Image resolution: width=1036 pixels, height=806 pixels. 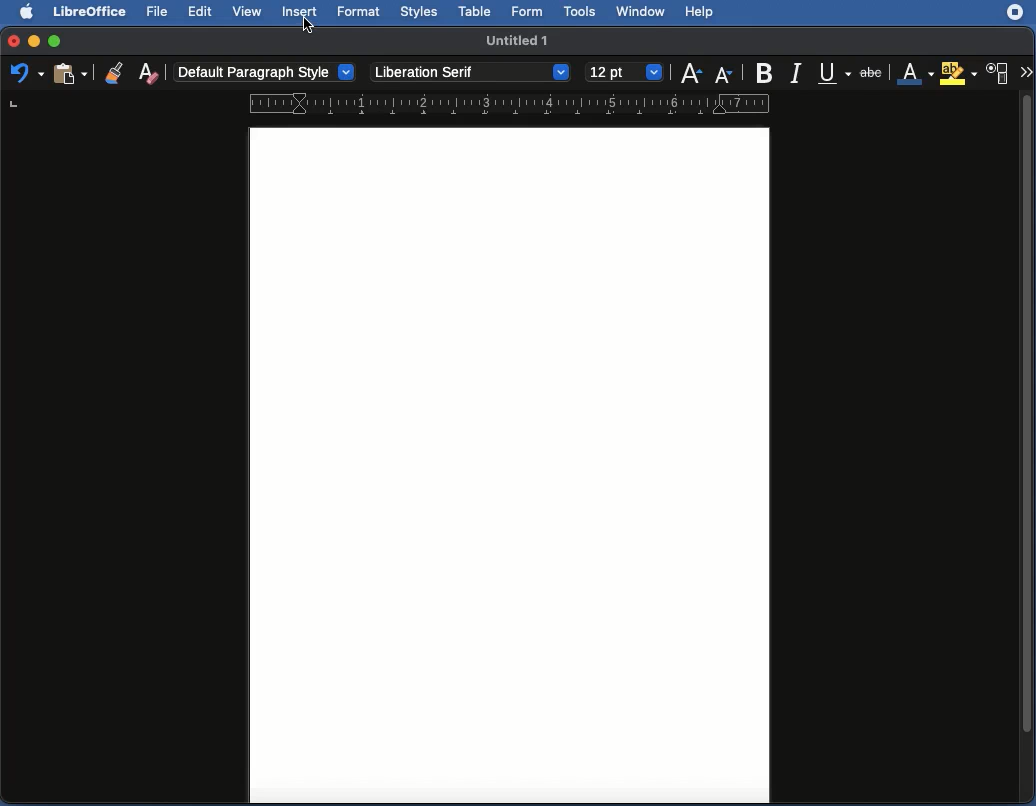 What do you see at coordinates (476, 12) in the screenshot?
I see `Table` at bounding box center [476, 12].